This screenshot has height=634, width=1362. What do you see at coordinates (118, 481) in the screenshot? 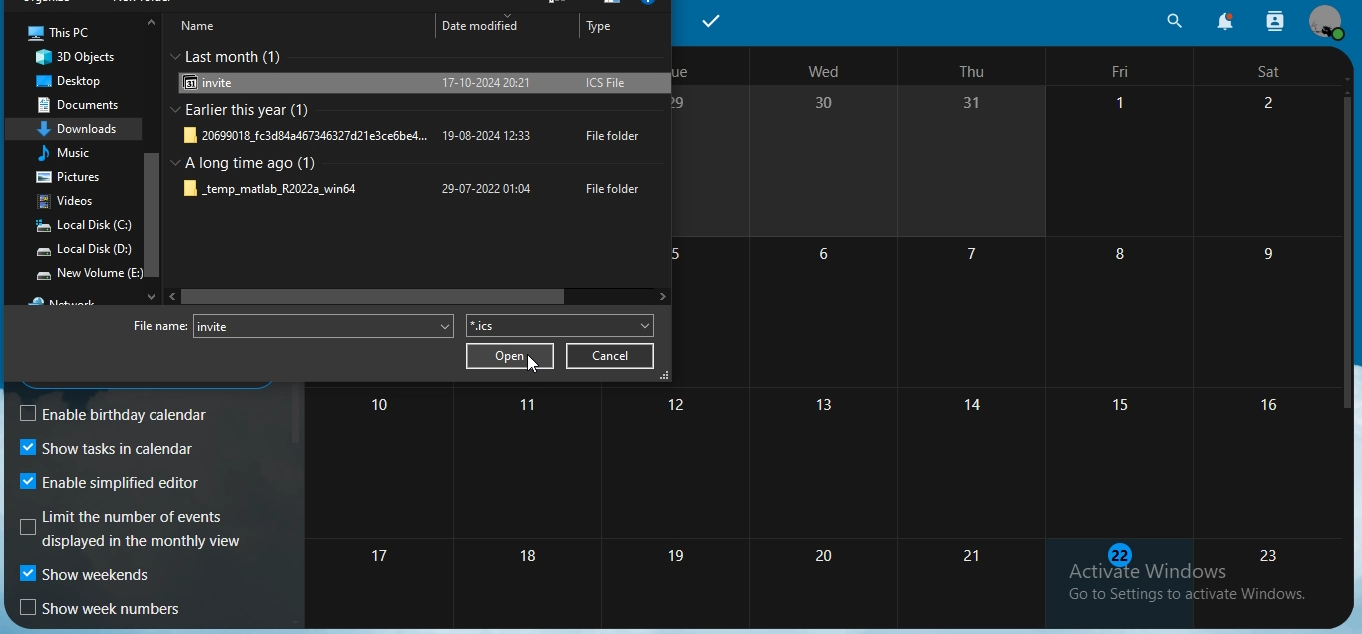
I see `enable simplified editor` at bounding box center [118, 481].